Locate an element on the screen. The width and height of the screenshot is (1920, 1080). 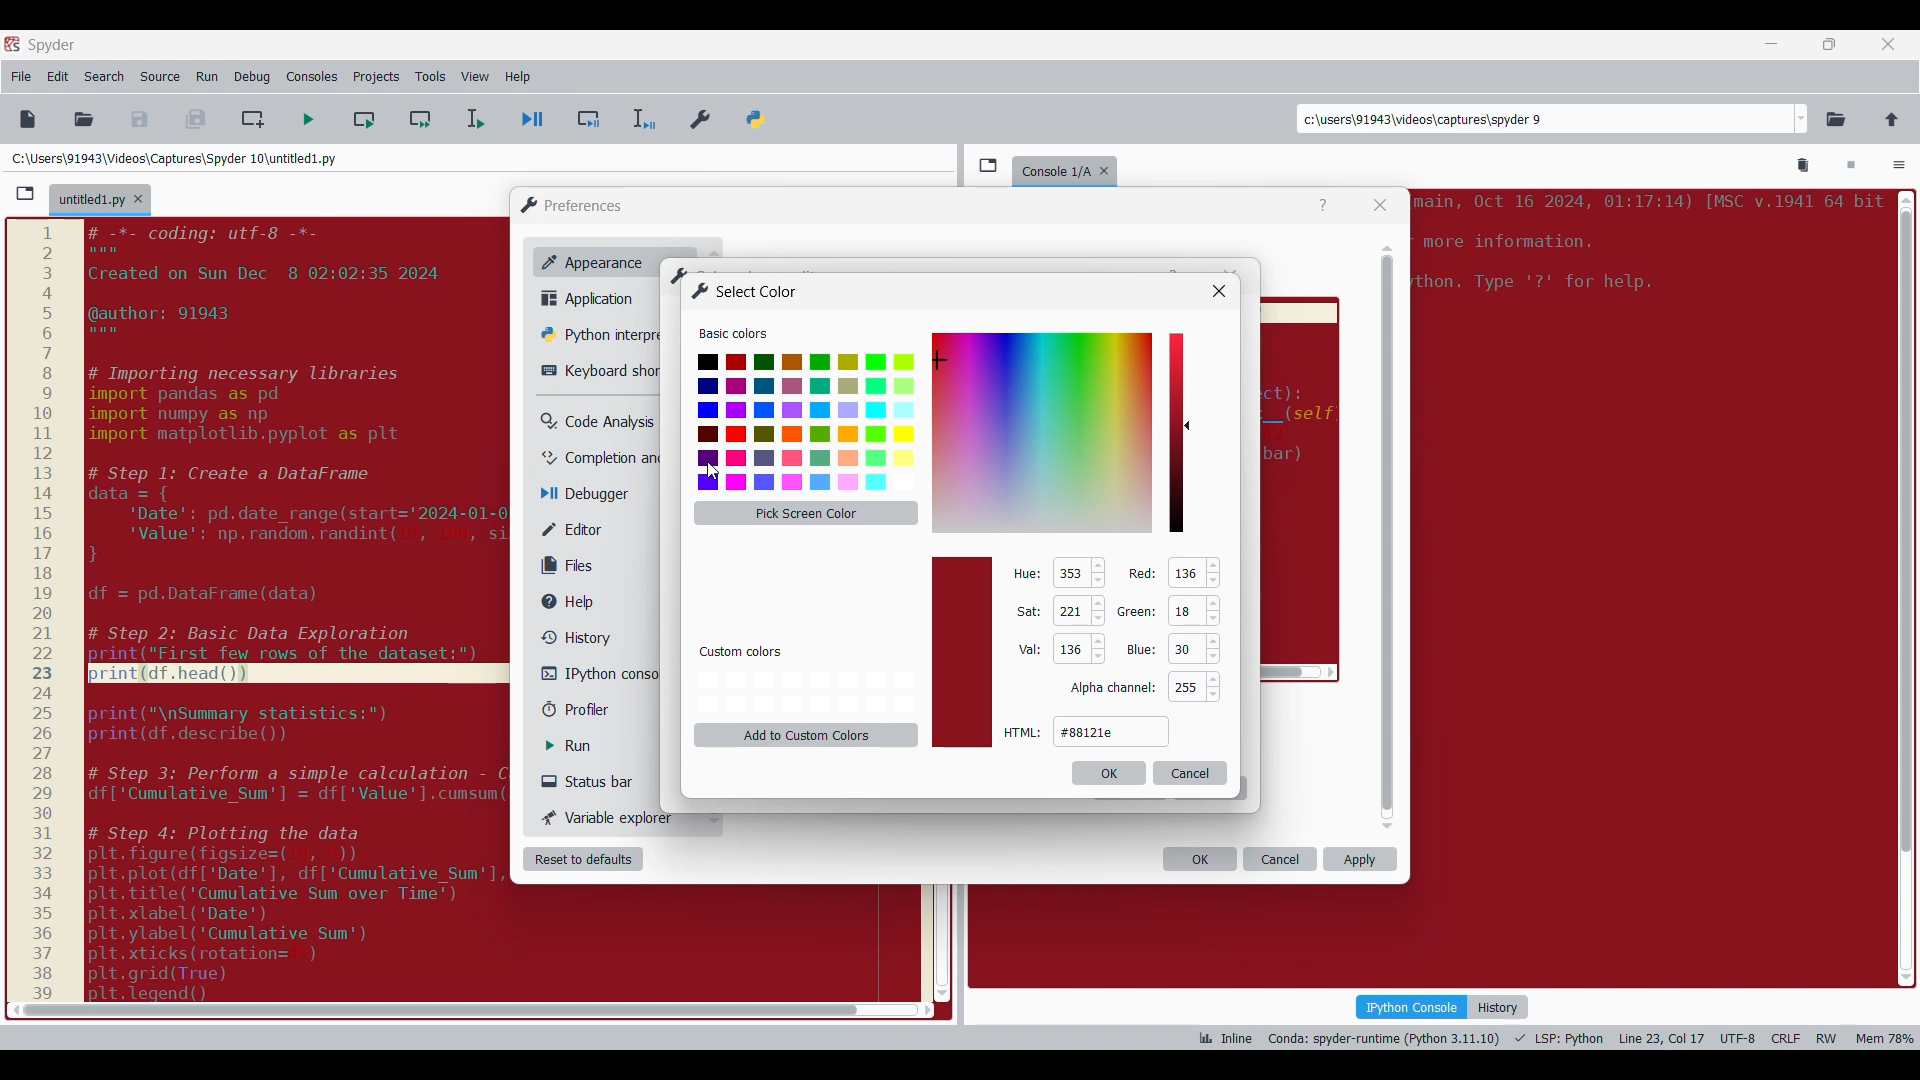
Pick screen color is located at coordinates (806, 513).